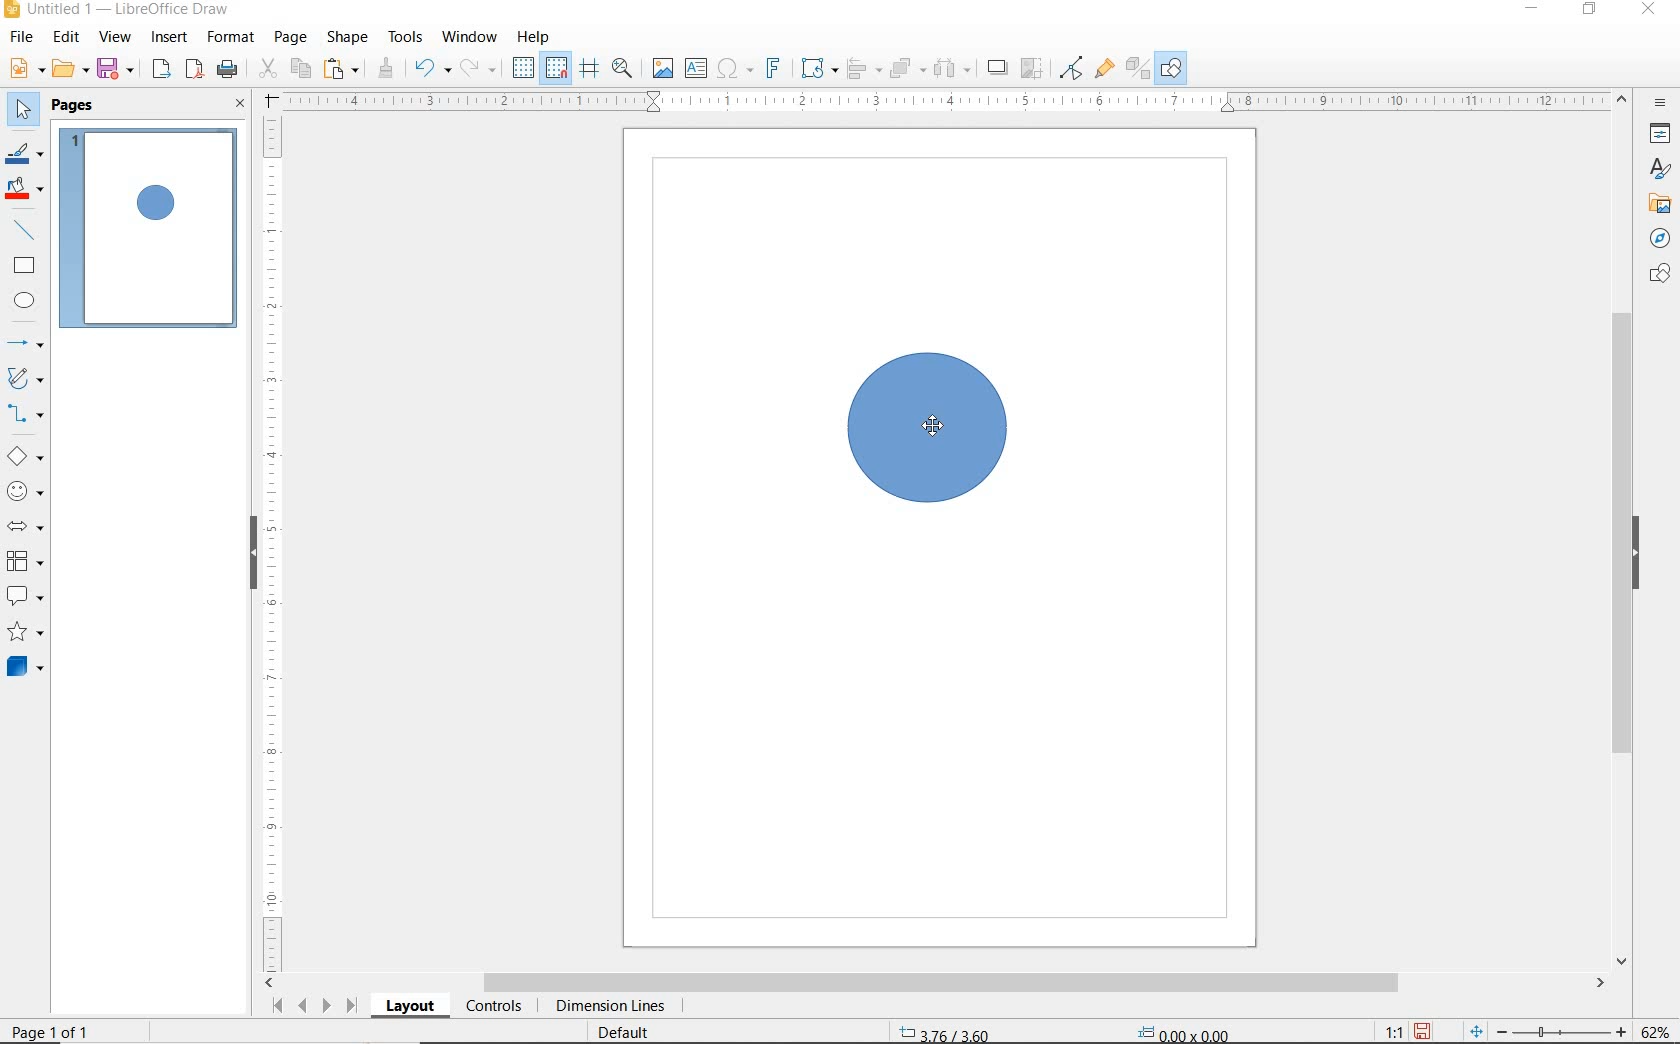 This screenshot has height=1044, width=1680. Describe the element at coordinates (738, 68) in the screenshot. I see `INSERT SPECIAL CHARACTERS` at that location.